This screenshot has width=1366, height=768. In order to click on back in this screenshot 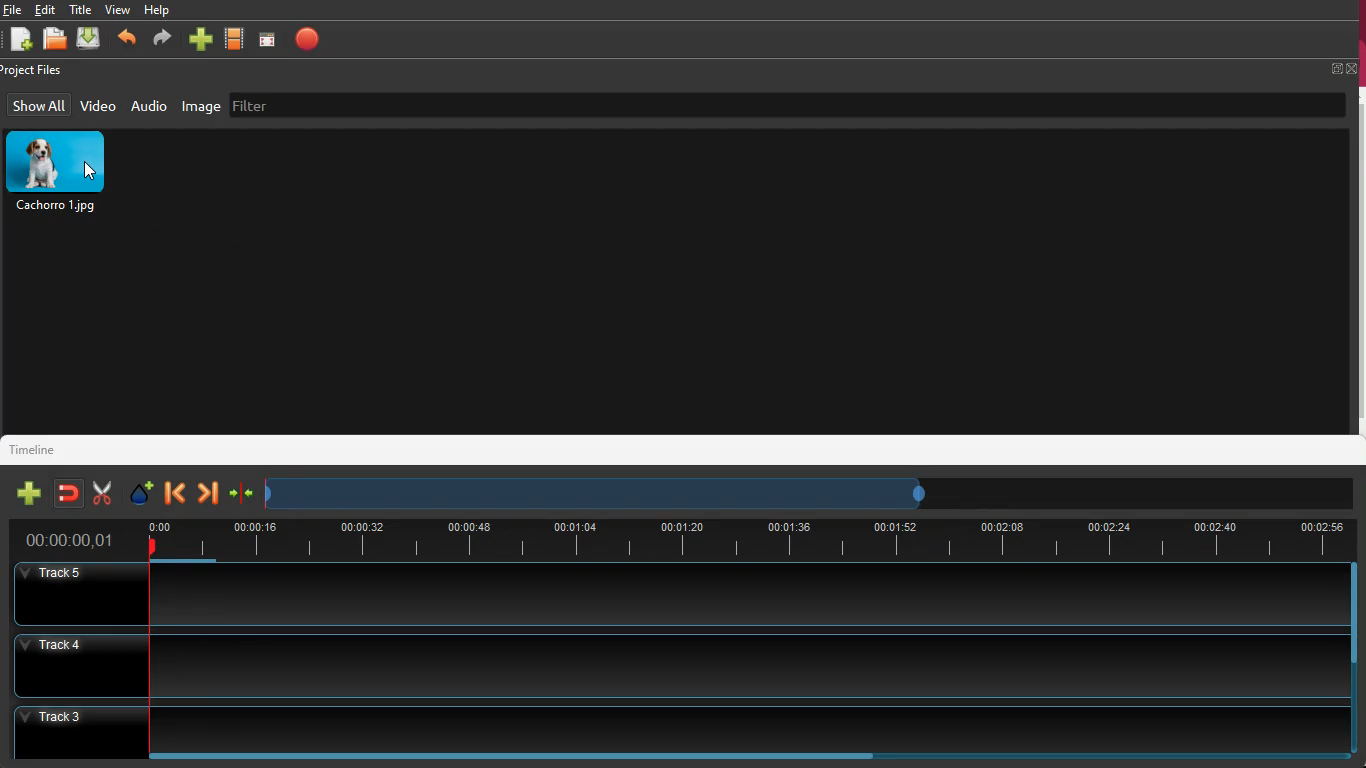, I will do `click(126, 41)`.